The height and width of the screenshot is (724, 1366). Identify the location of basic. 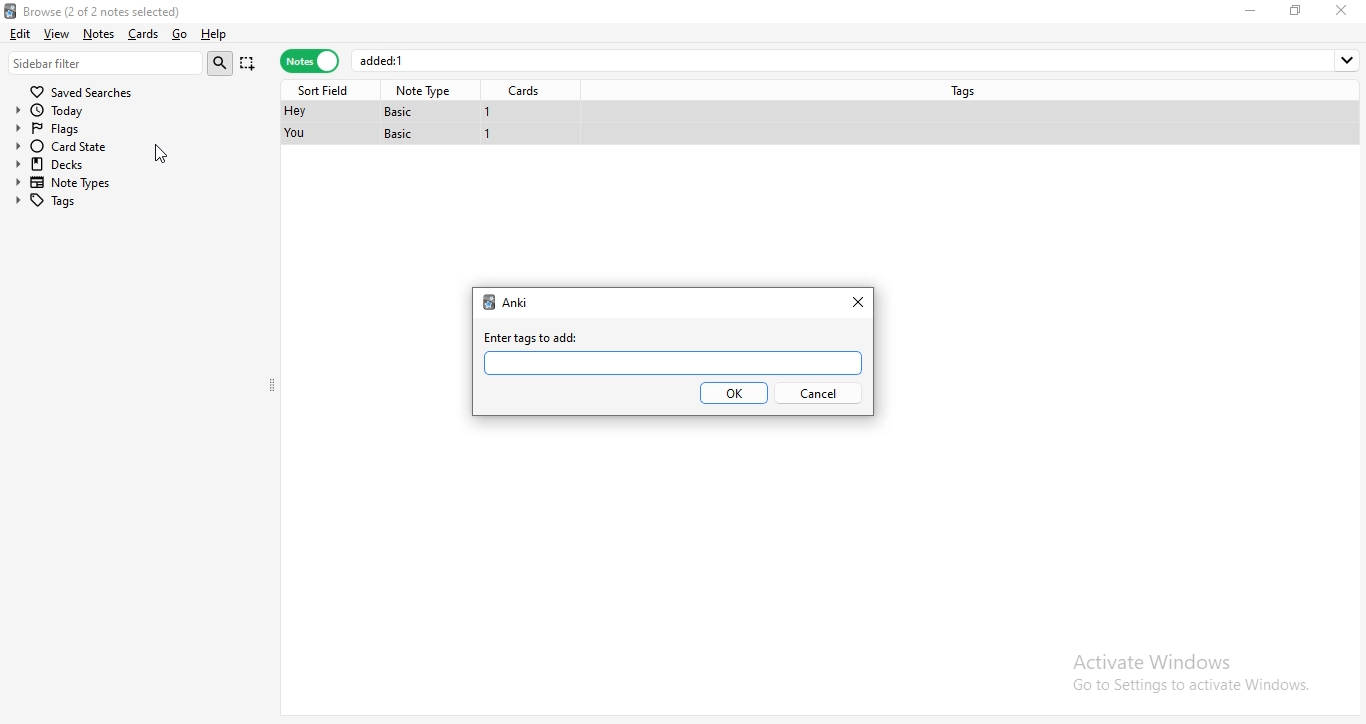
(405, 111).